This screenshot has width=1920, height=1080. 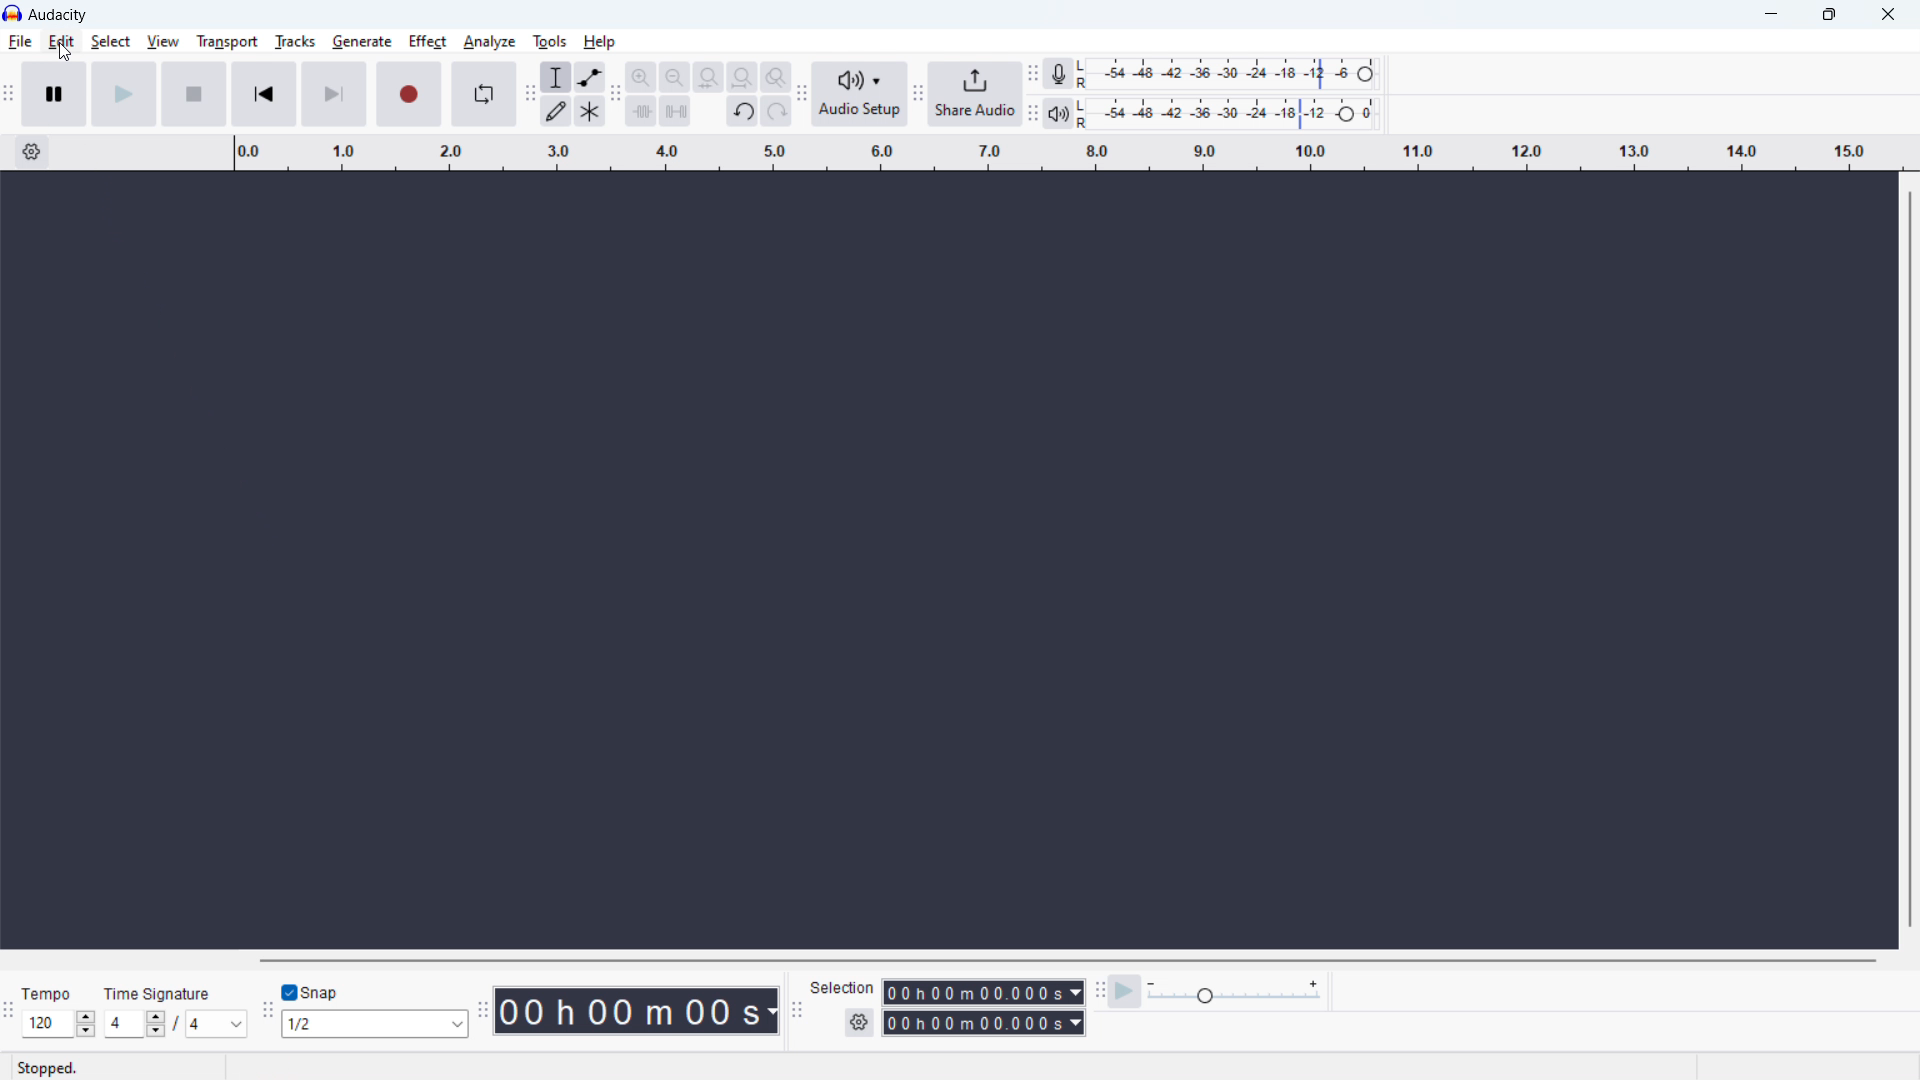 What do you see at coordinates (1076, 992) in the screenshot?
I see `Duration measurement` at bounding box center [1076, 992].